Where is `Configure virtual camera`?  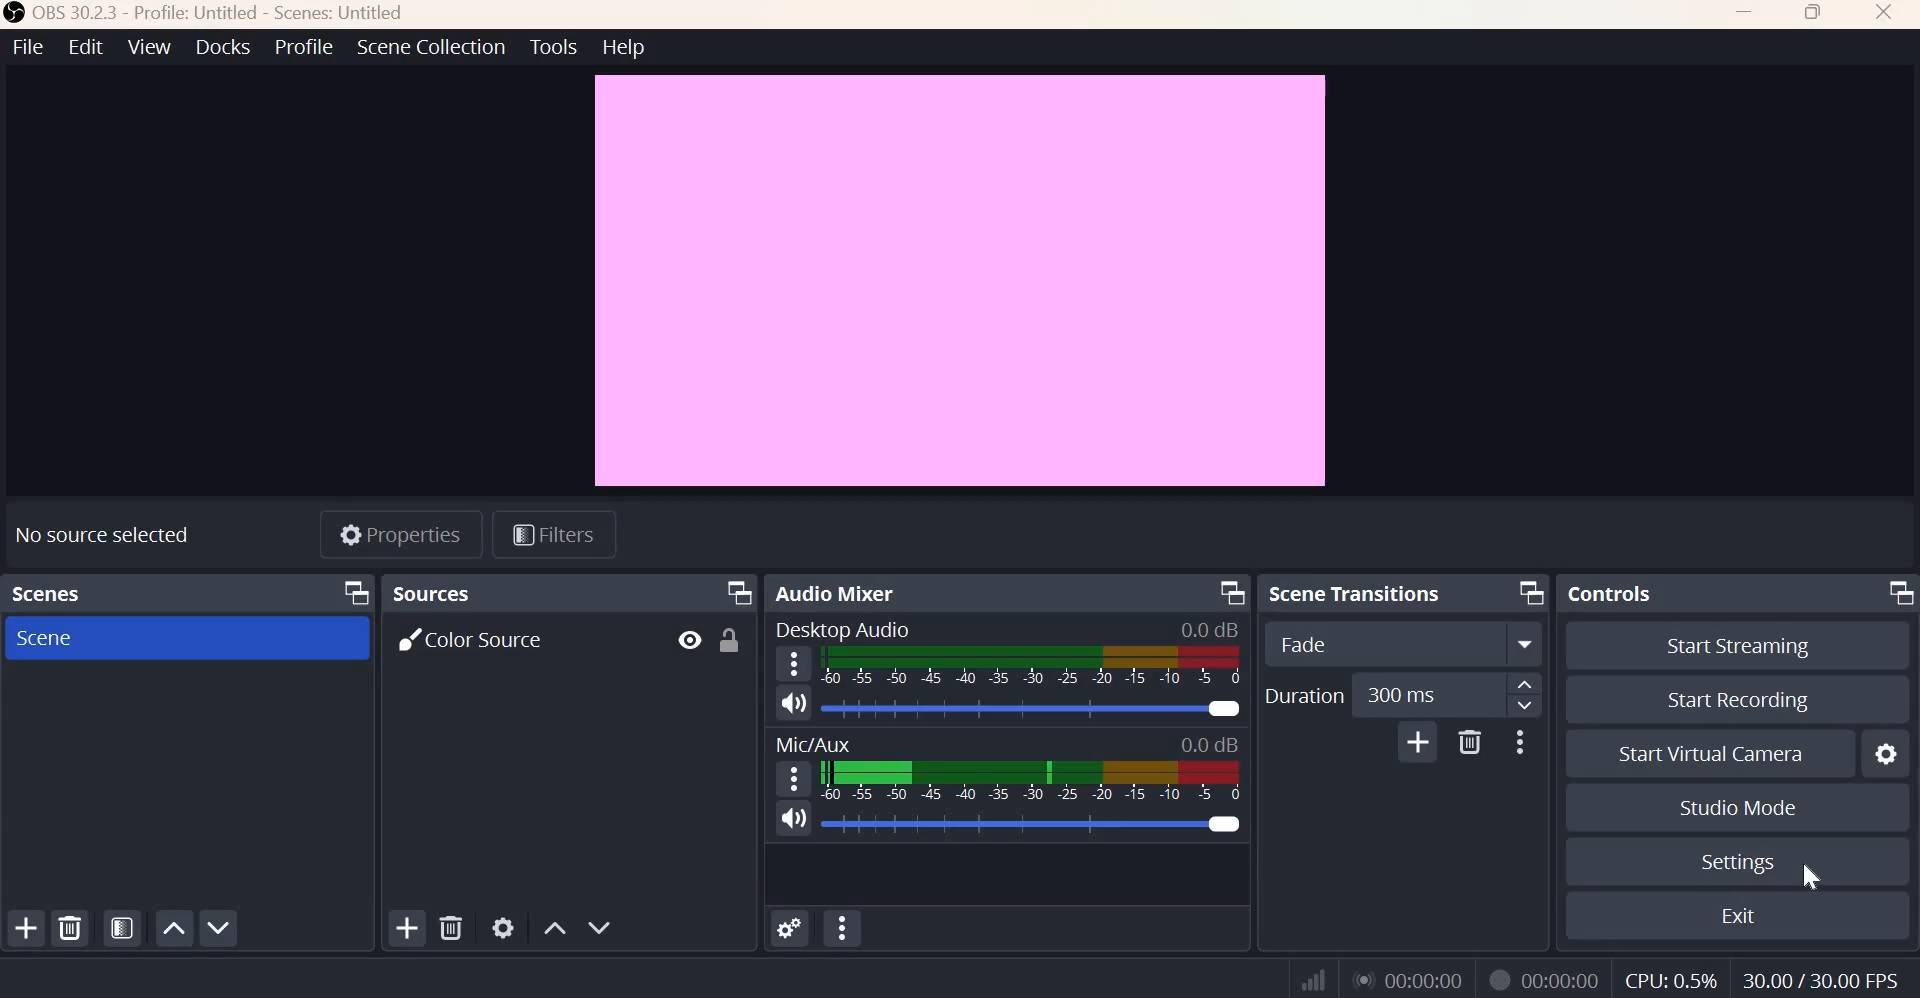 Configure virtual camera is located at coordinates (1887, 751).